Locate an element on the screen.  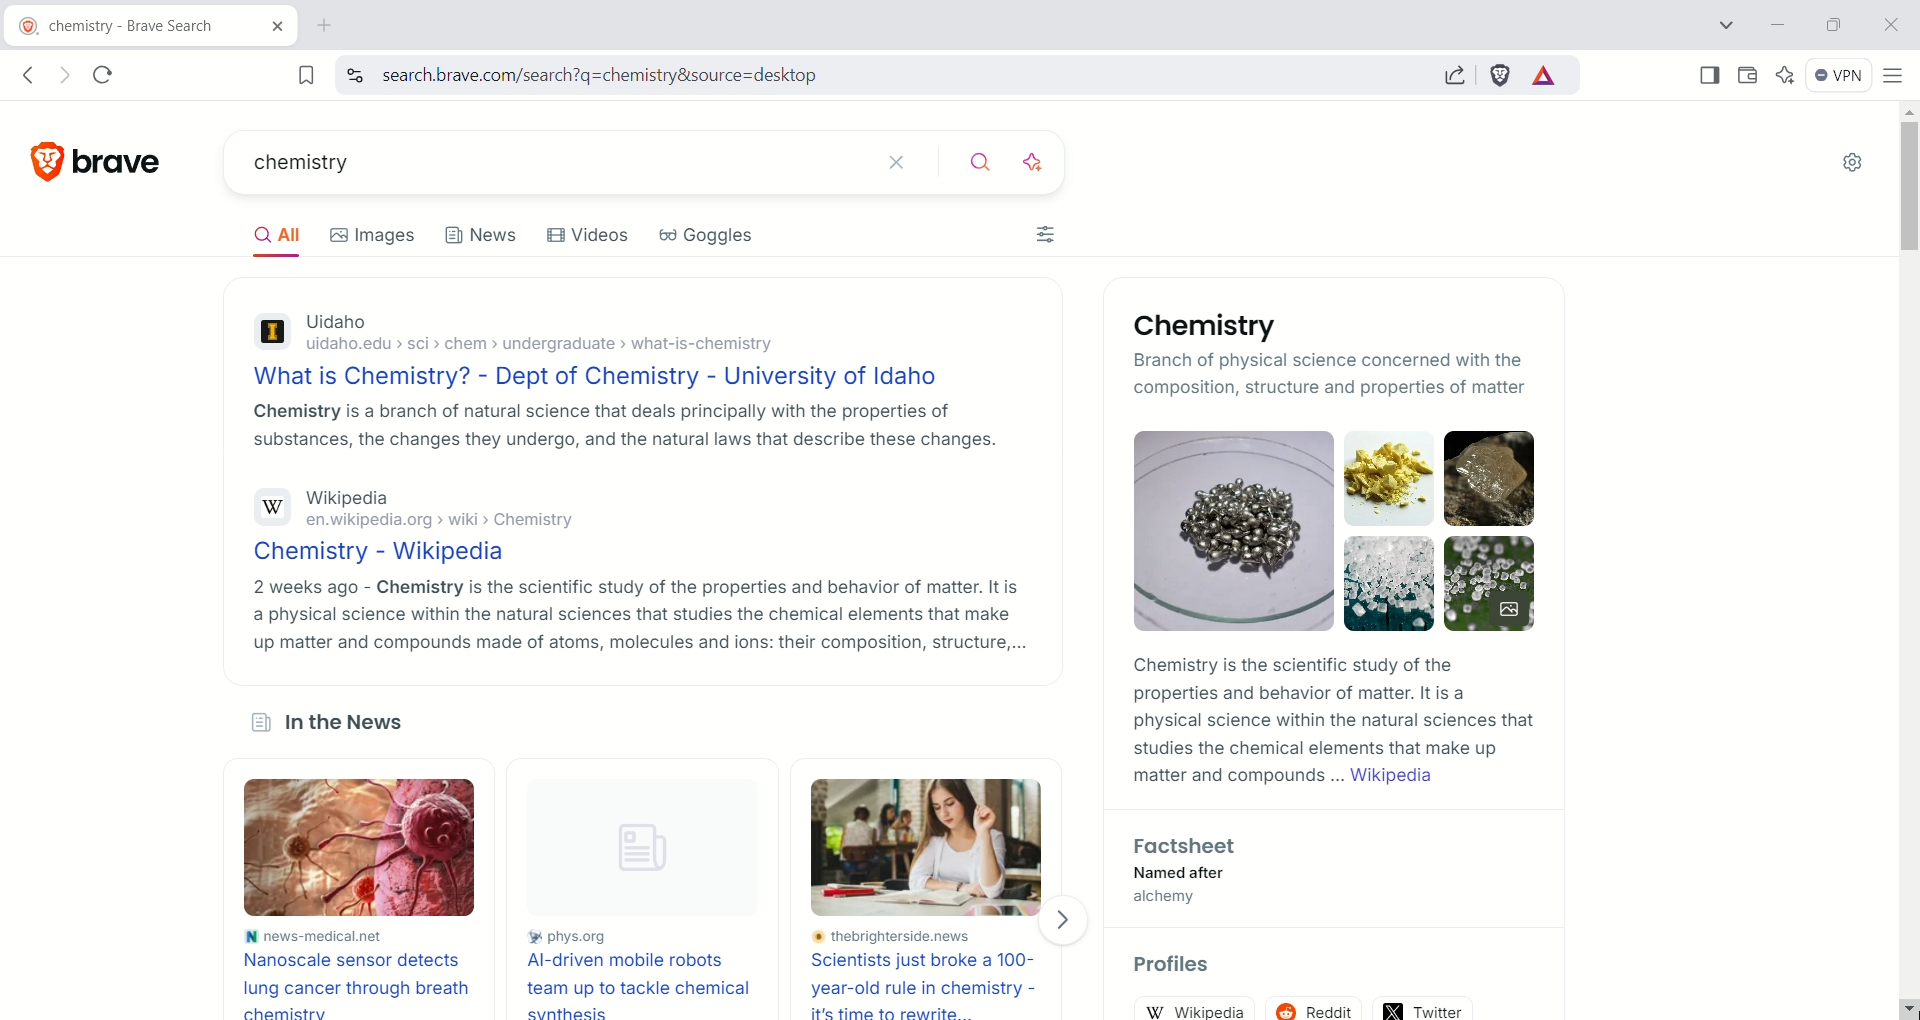
Wikipediaen.wikipedia.org > wiki > ChemistryChemistry - Wikipedia is located at coordinates (445, 524).